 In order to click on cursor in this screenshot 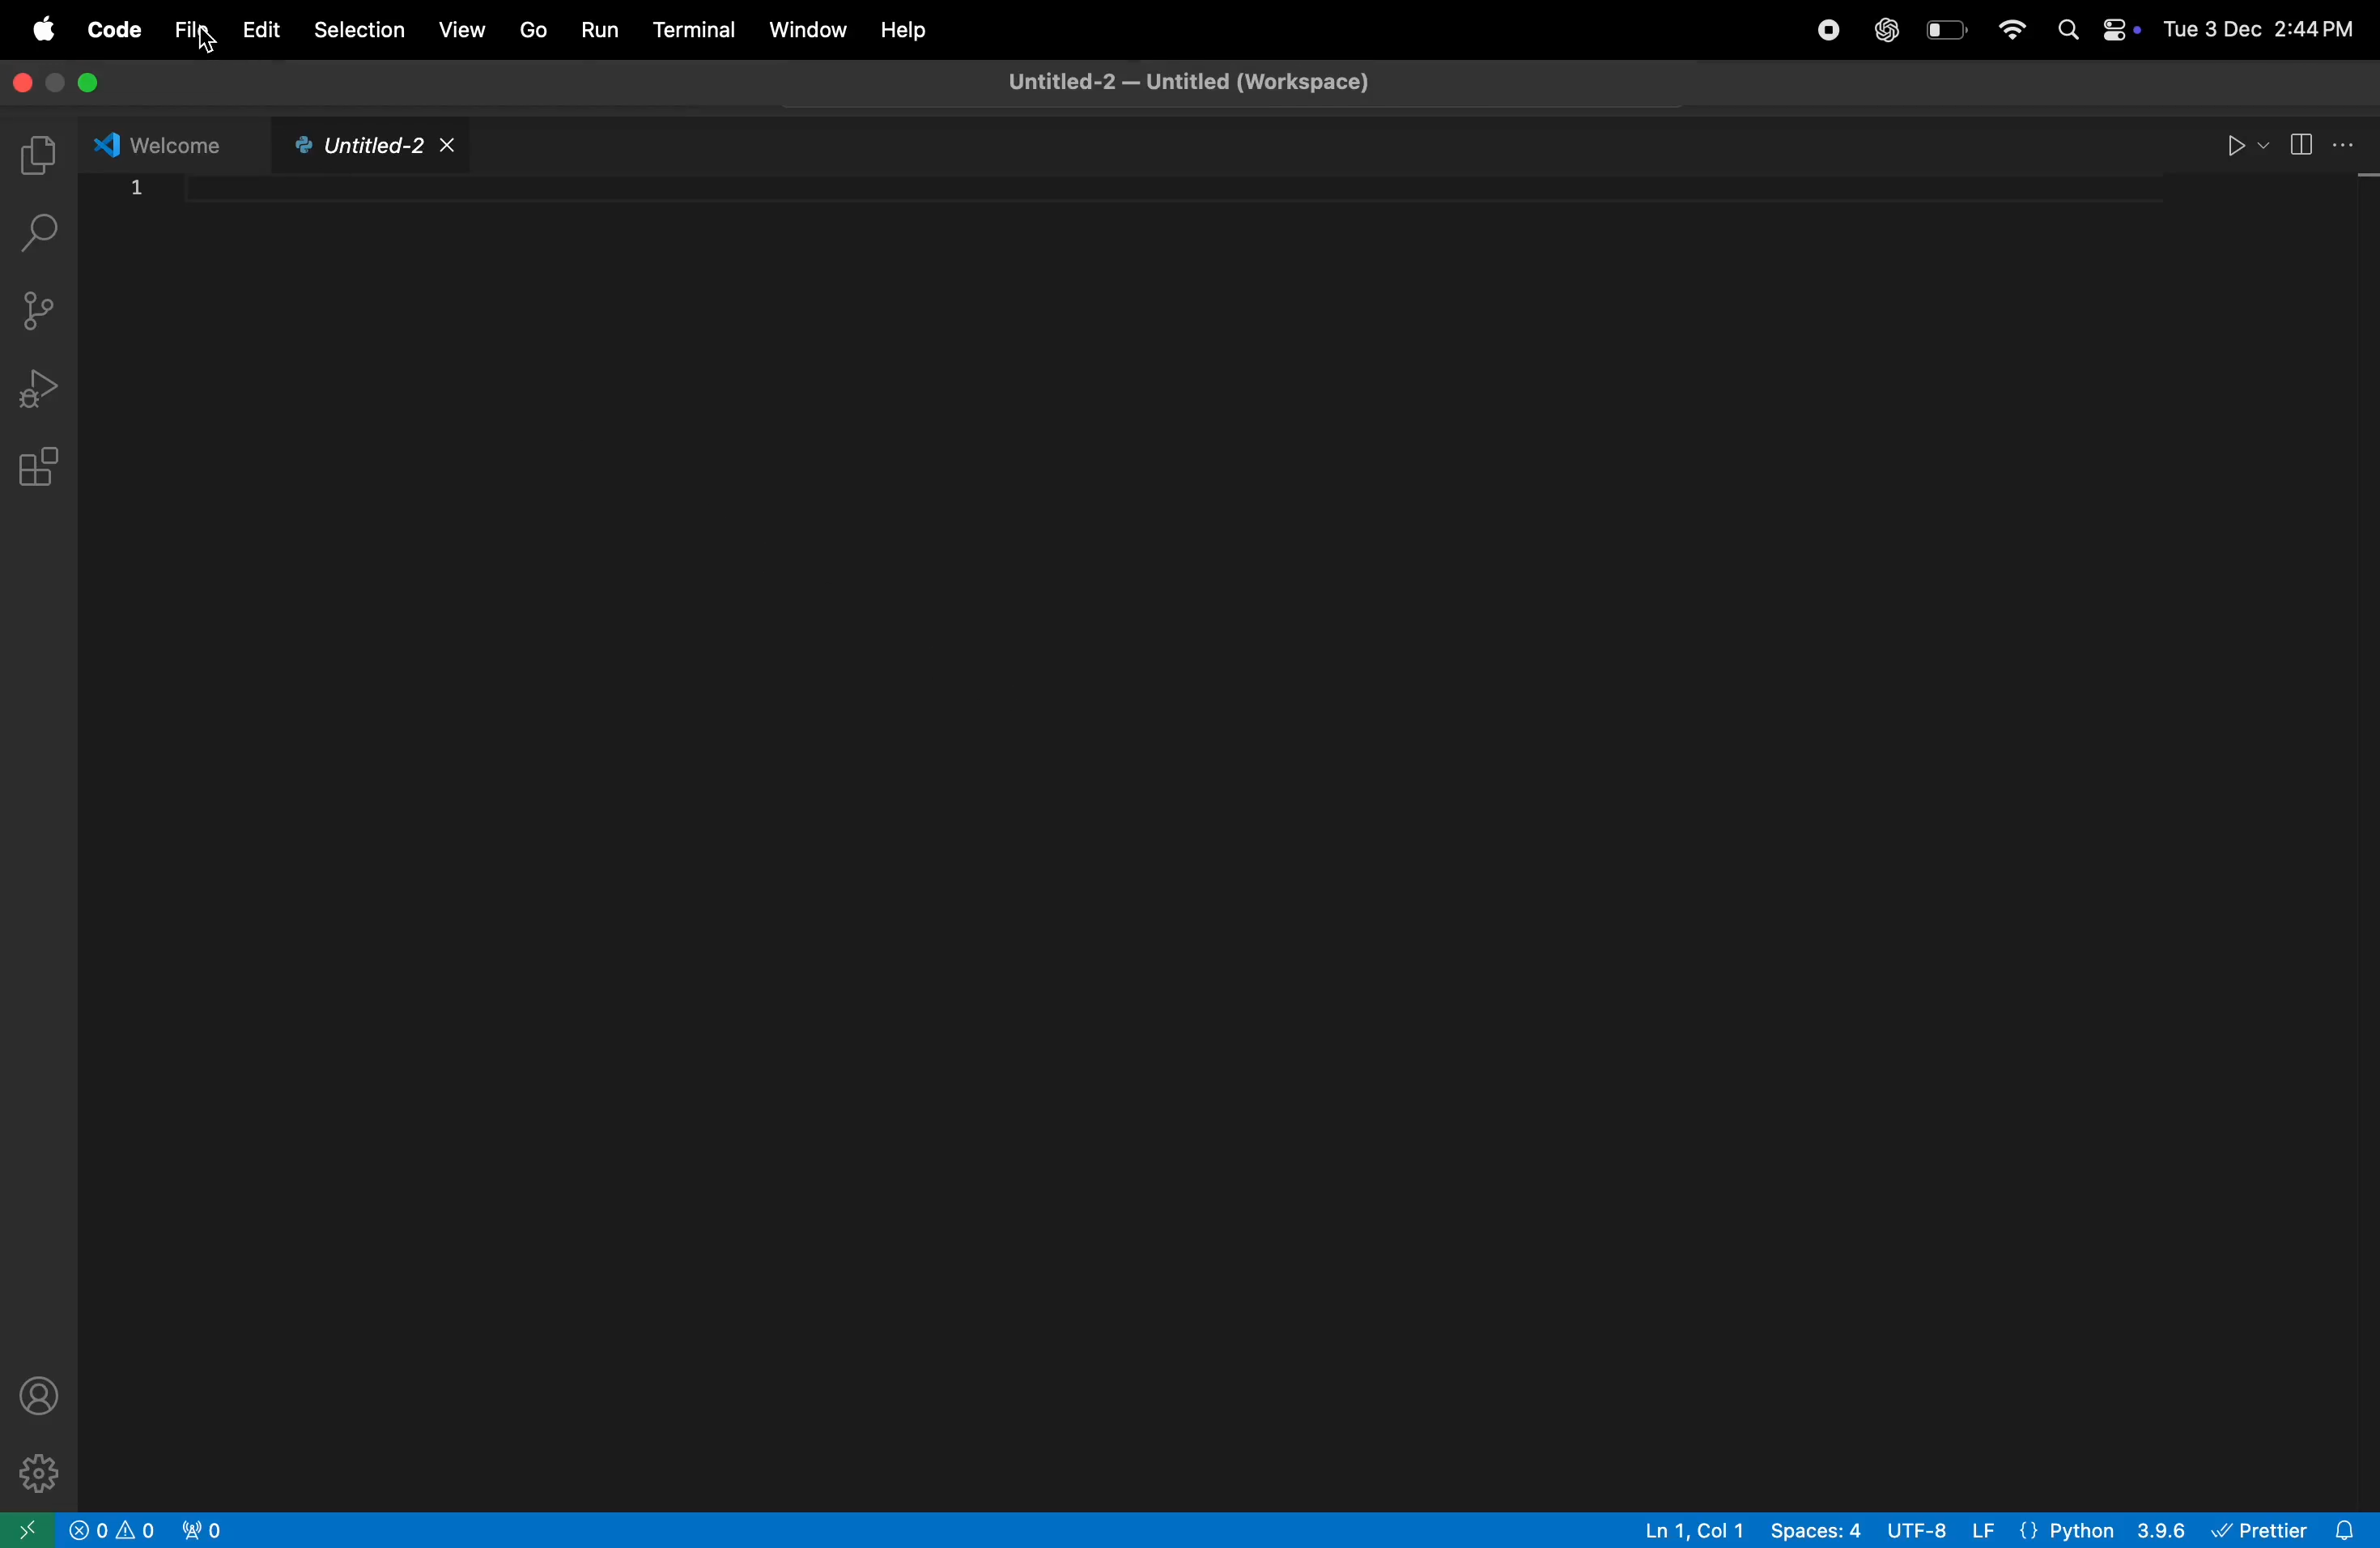, I will do `click(198, 38)`.